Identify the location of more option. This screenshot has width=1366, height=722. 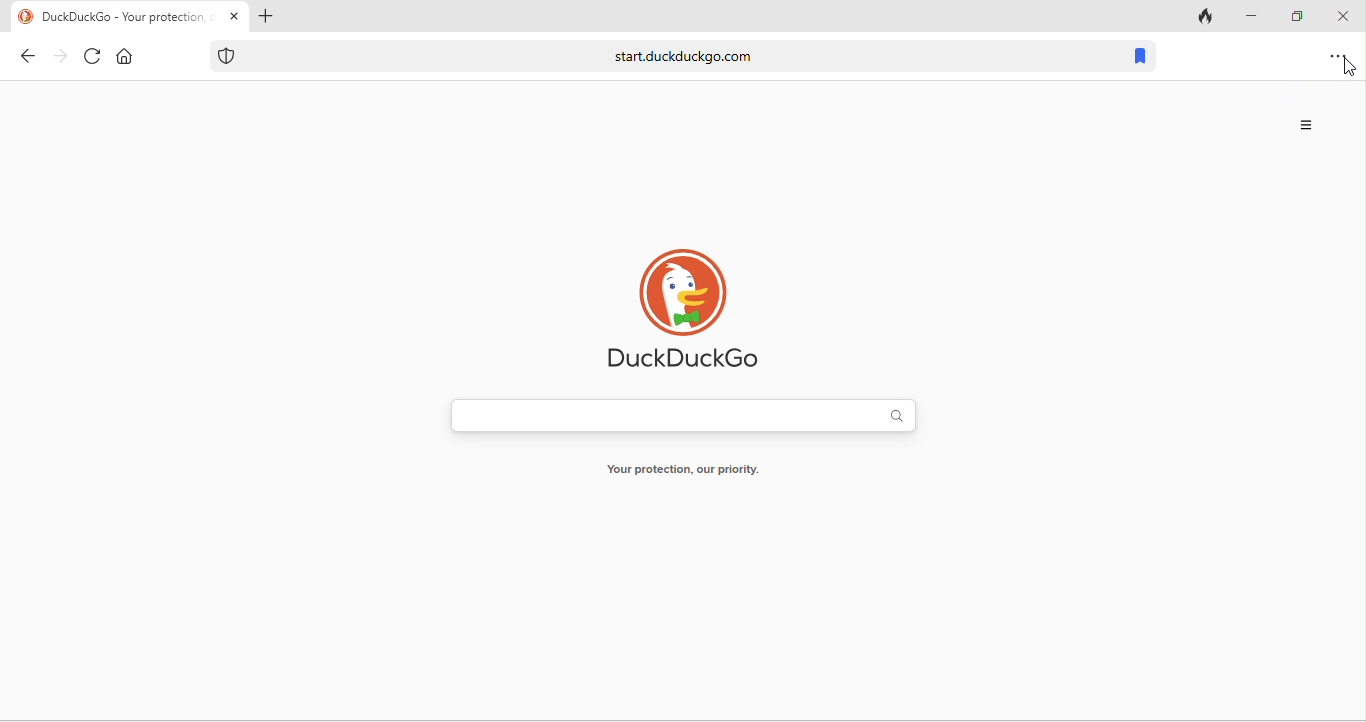
(1309, 126).